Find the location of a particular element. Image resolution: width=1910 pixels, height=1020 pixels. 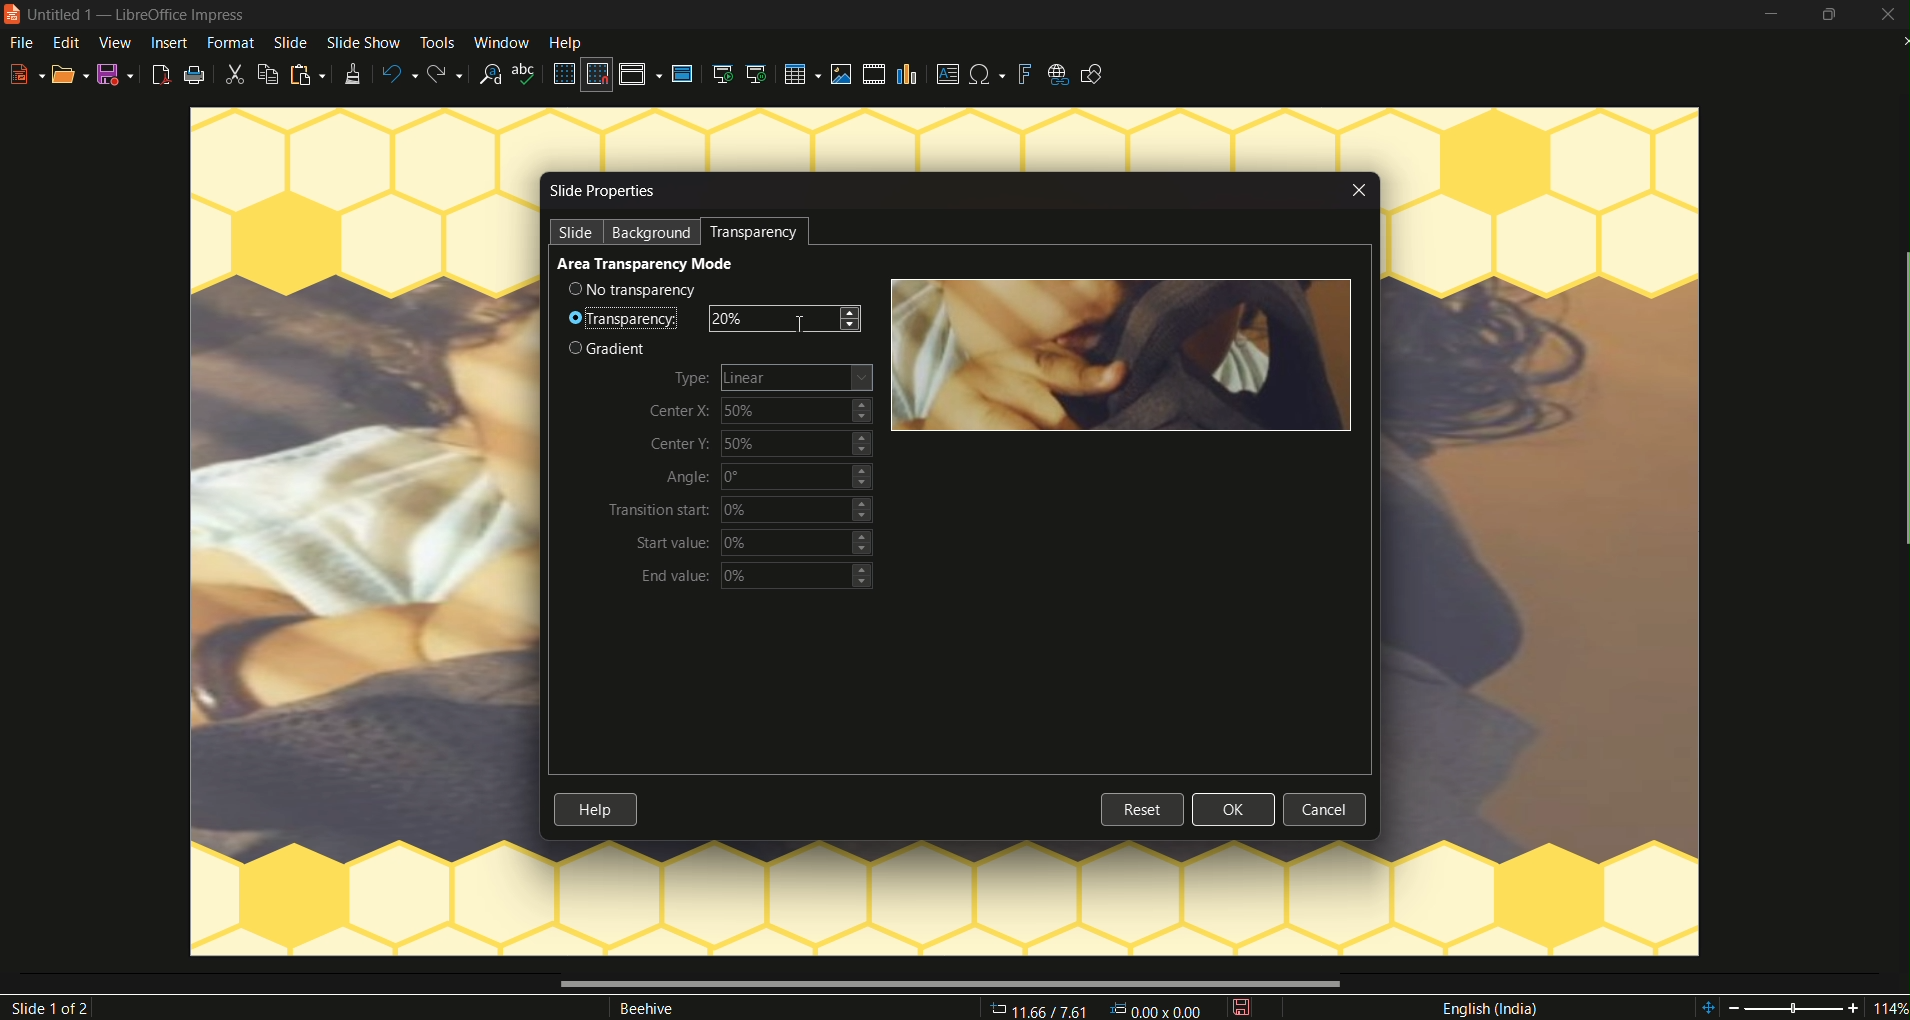

cut is located at coordinates (236, 74).